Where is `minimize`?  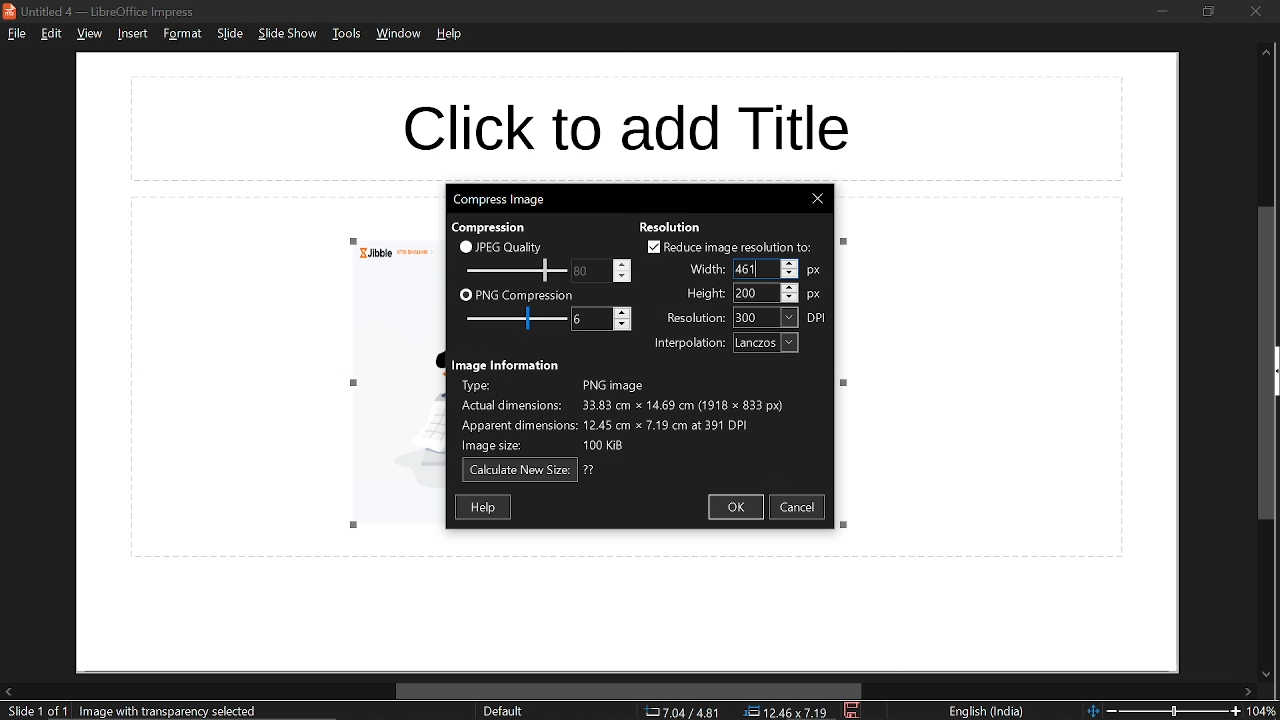 minimize is located at coordinates (1162, 11).